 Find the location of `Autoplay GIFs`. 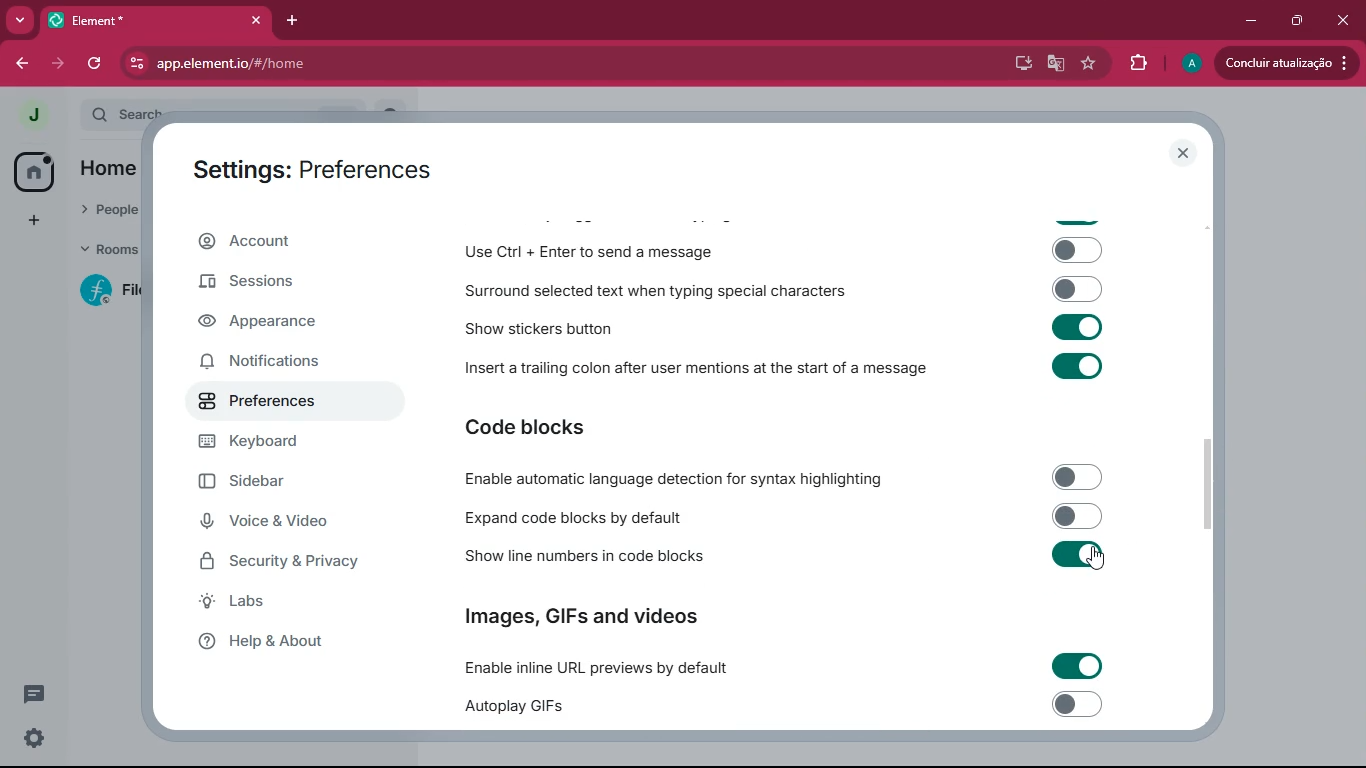

Autoplay GIFs is located at coordinates (791, 707).